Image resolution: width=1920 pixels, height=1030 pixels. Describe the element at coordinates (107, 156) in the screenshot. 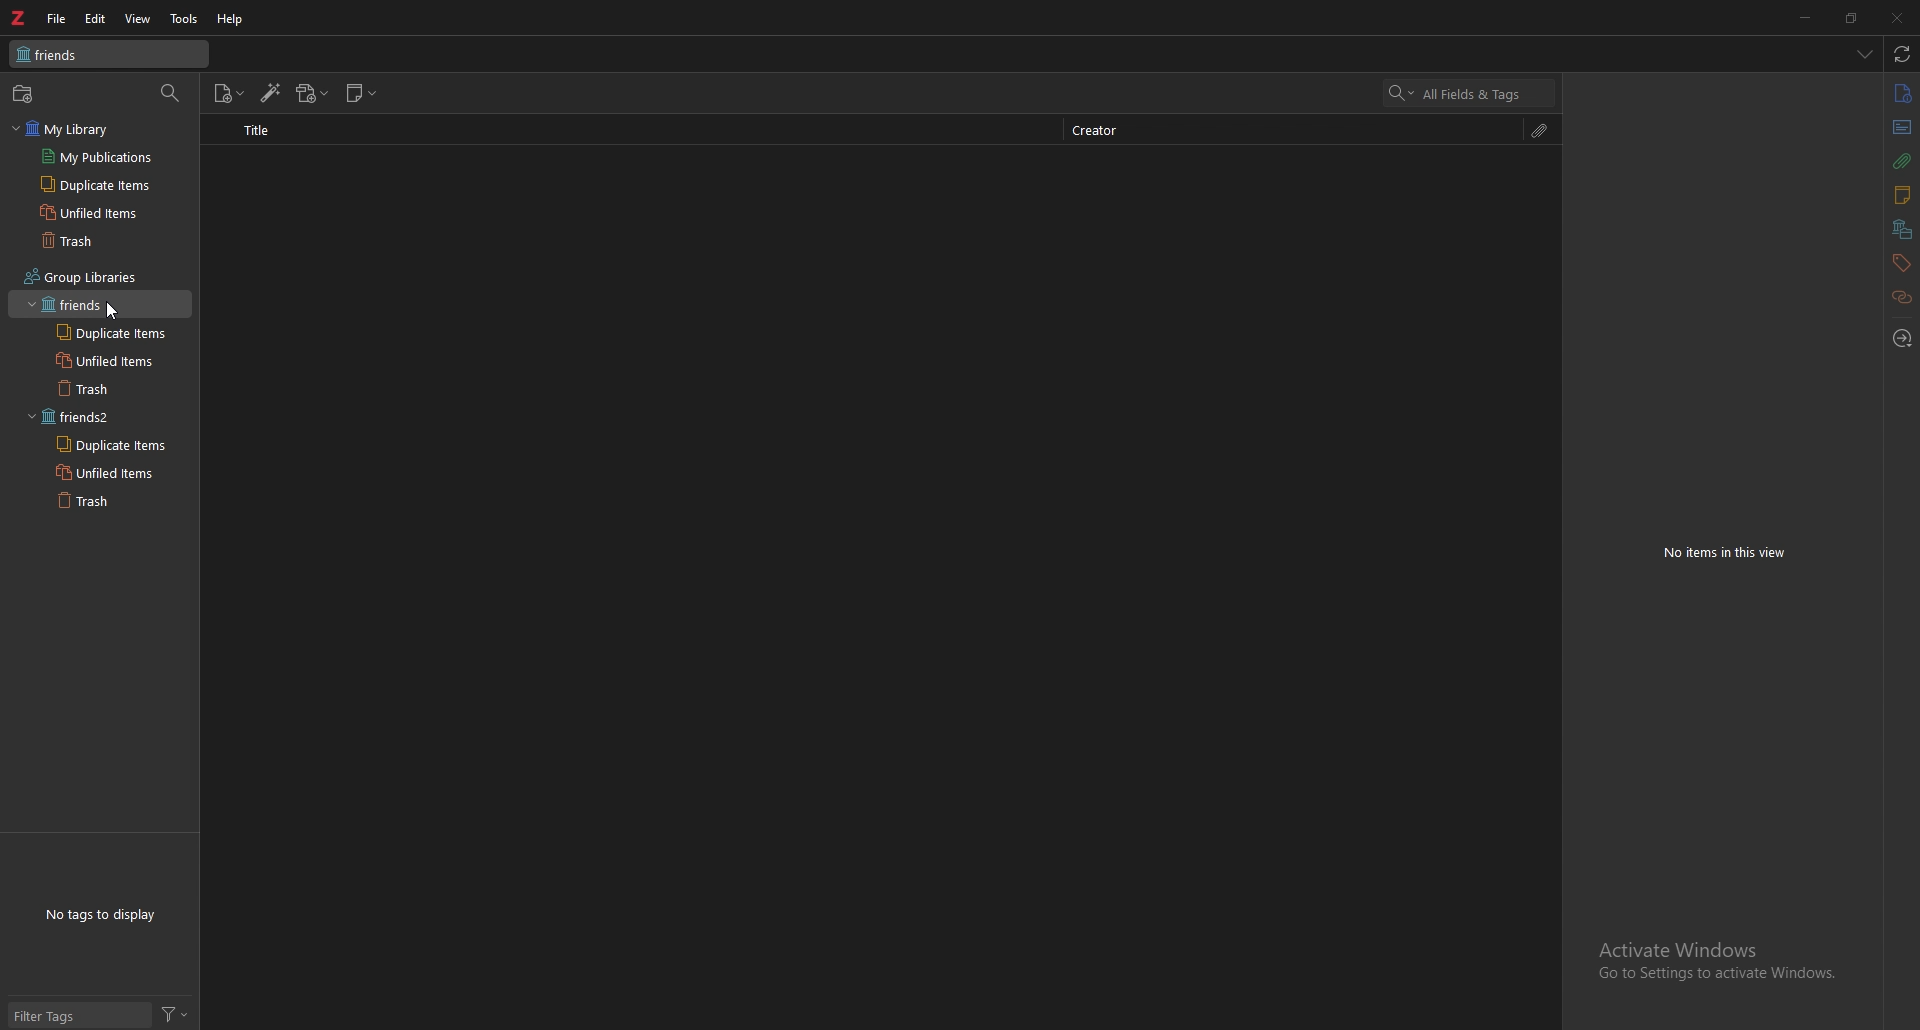

I see `my publications` at that location.